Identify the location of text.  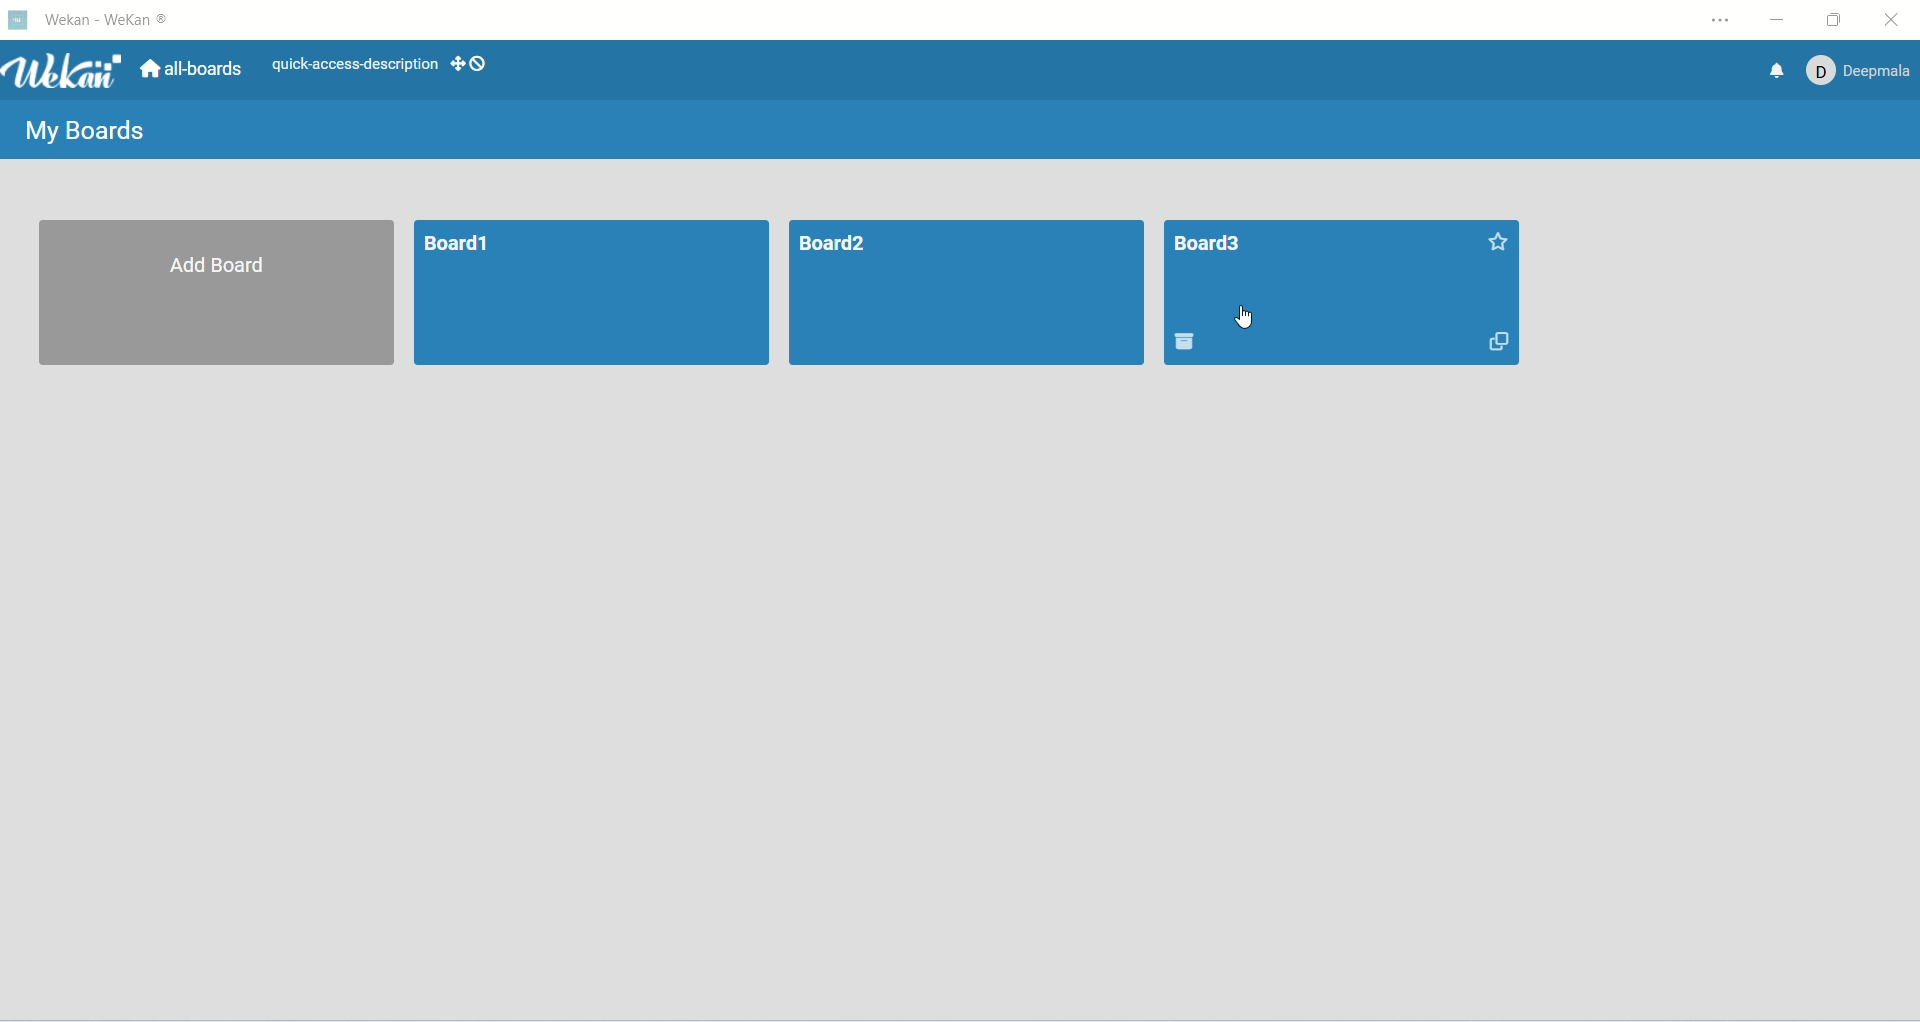
(356, 61).